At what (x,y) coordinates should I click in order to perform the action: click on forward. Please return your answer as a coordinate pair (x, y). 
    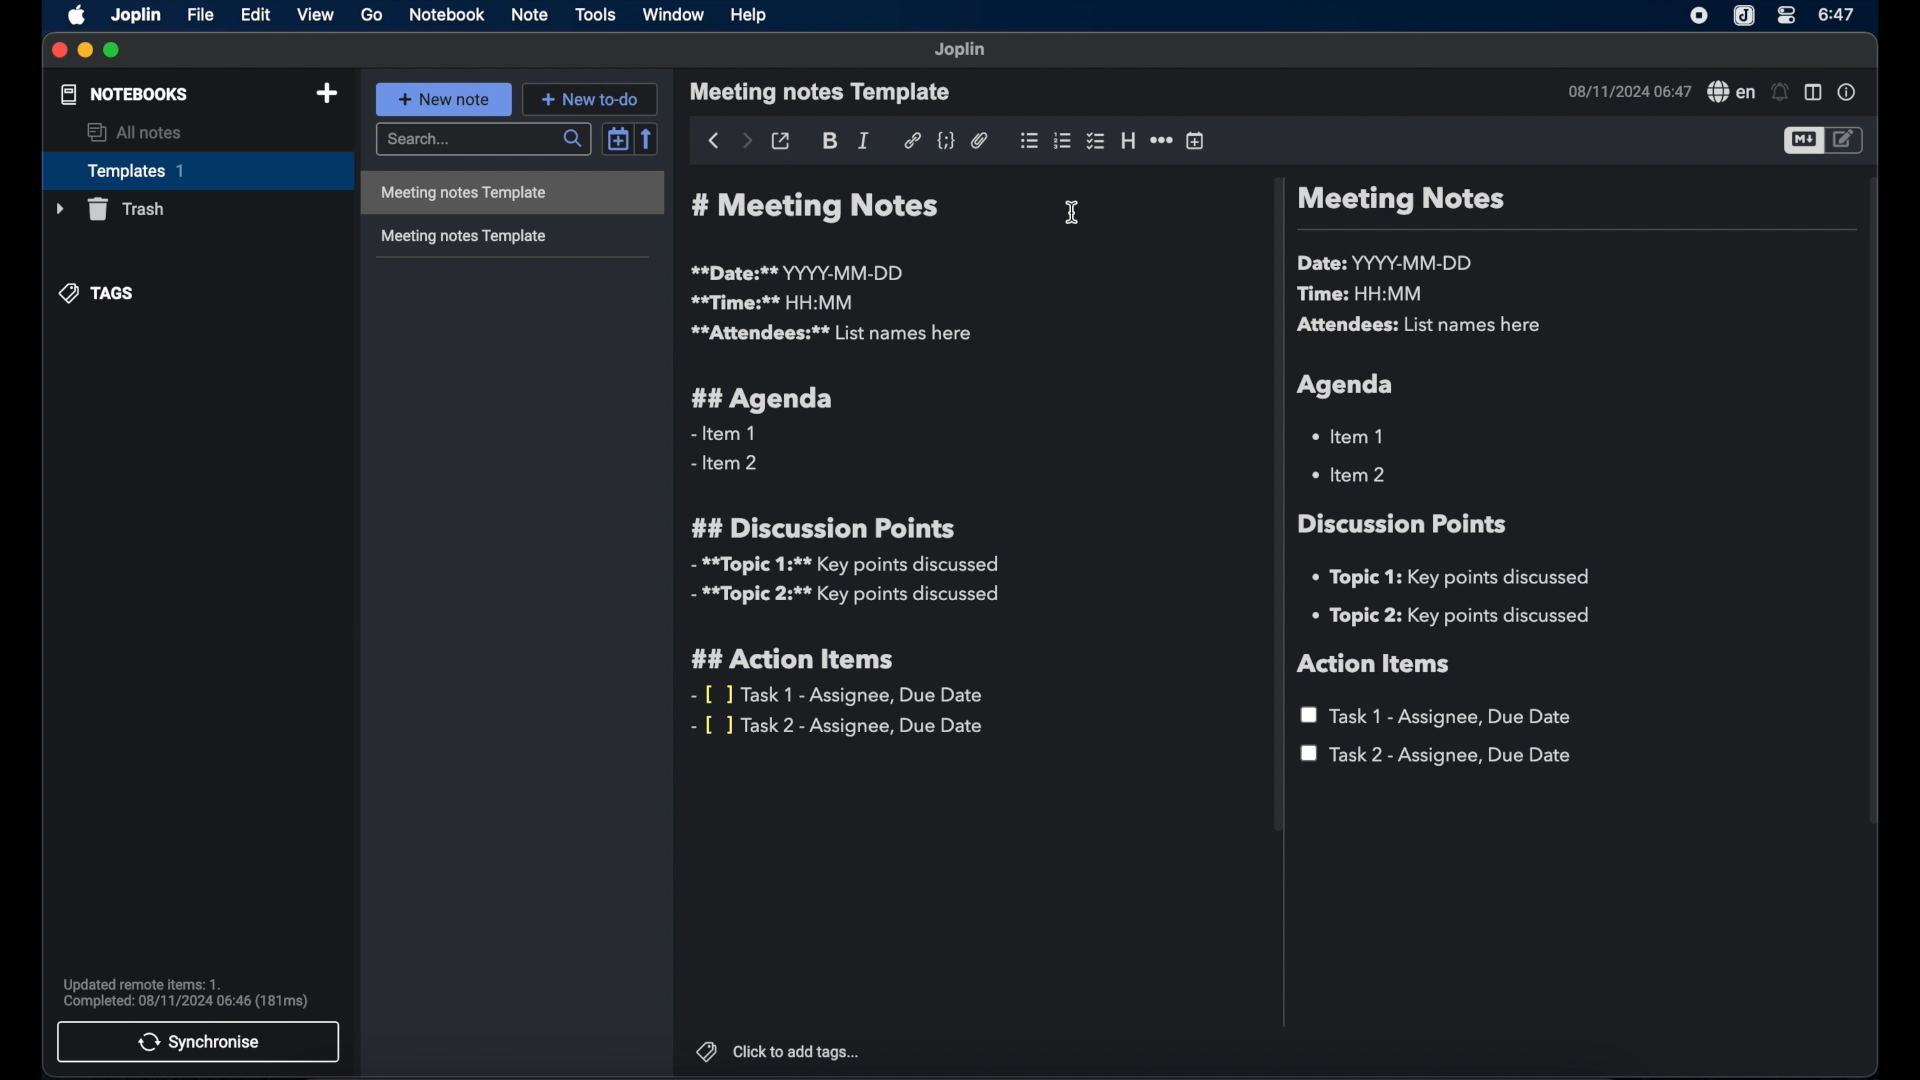
    Looking at the image, I should click on (746, 142).